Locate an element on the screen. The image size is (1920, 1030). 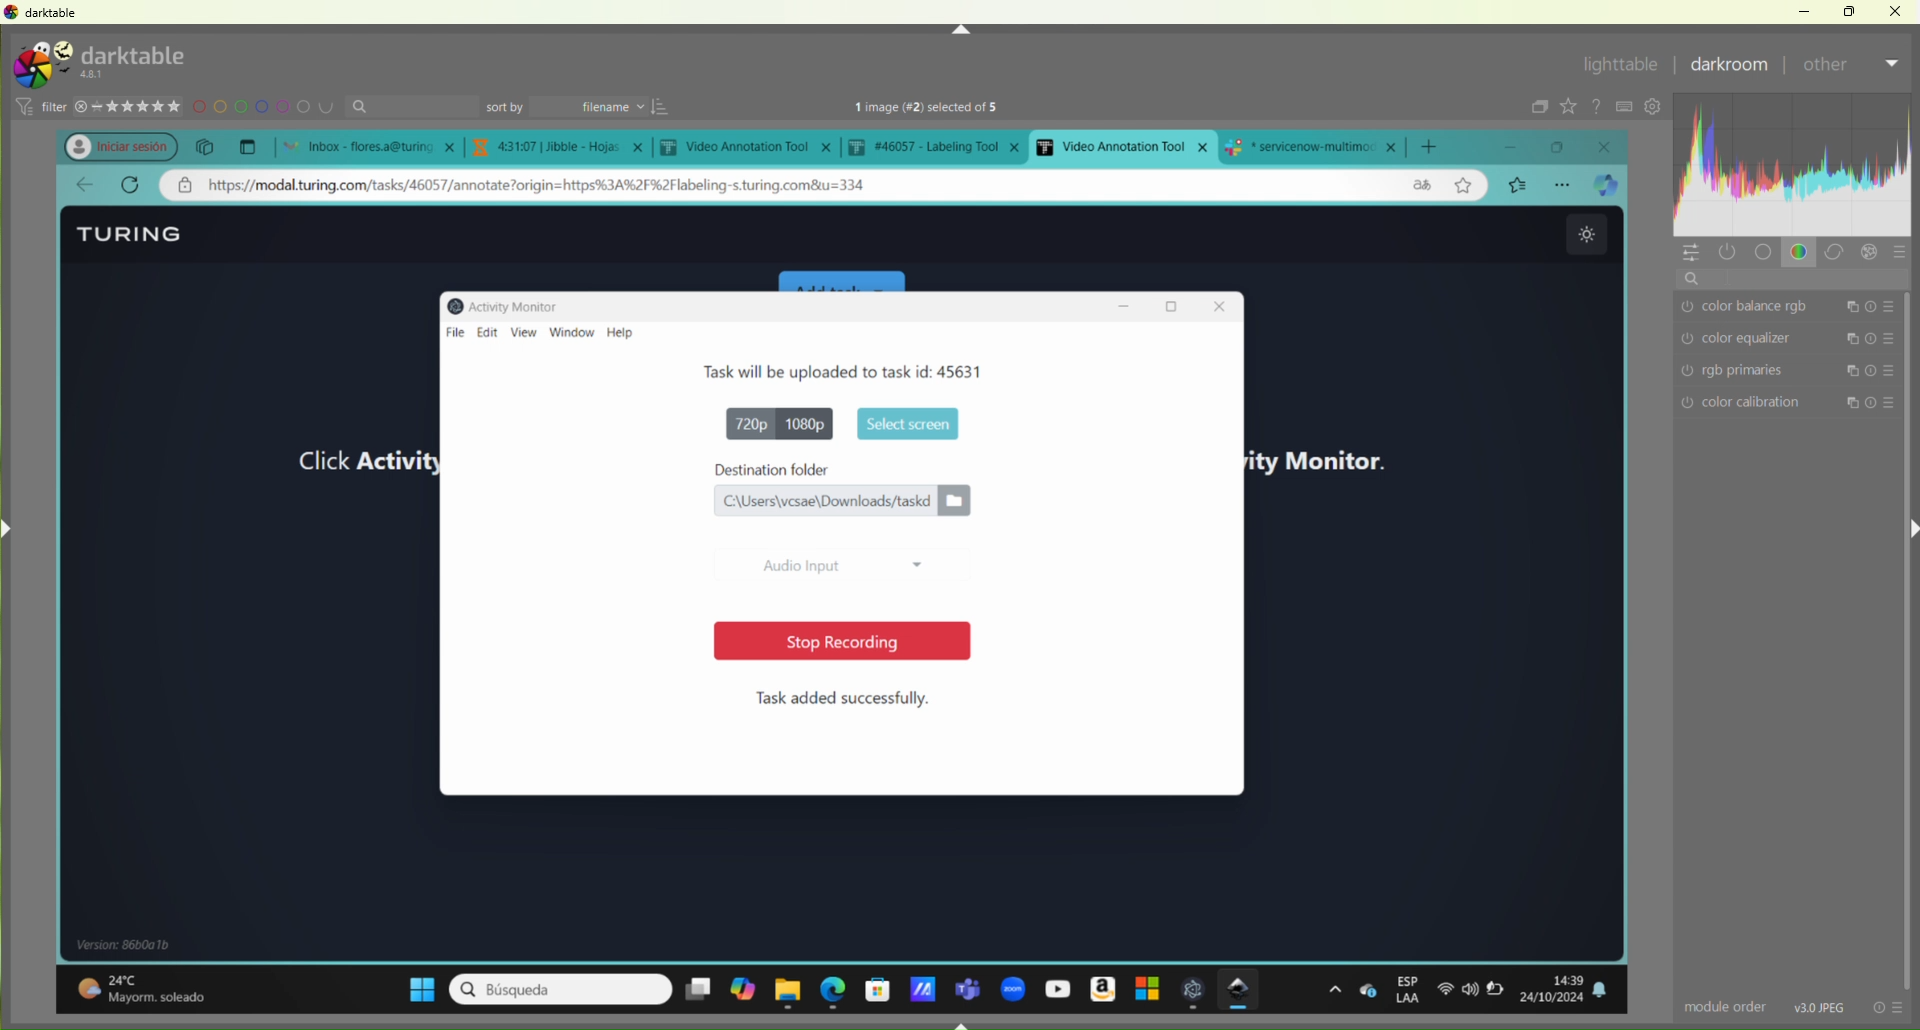
After is located at coordinates (1826, 63).